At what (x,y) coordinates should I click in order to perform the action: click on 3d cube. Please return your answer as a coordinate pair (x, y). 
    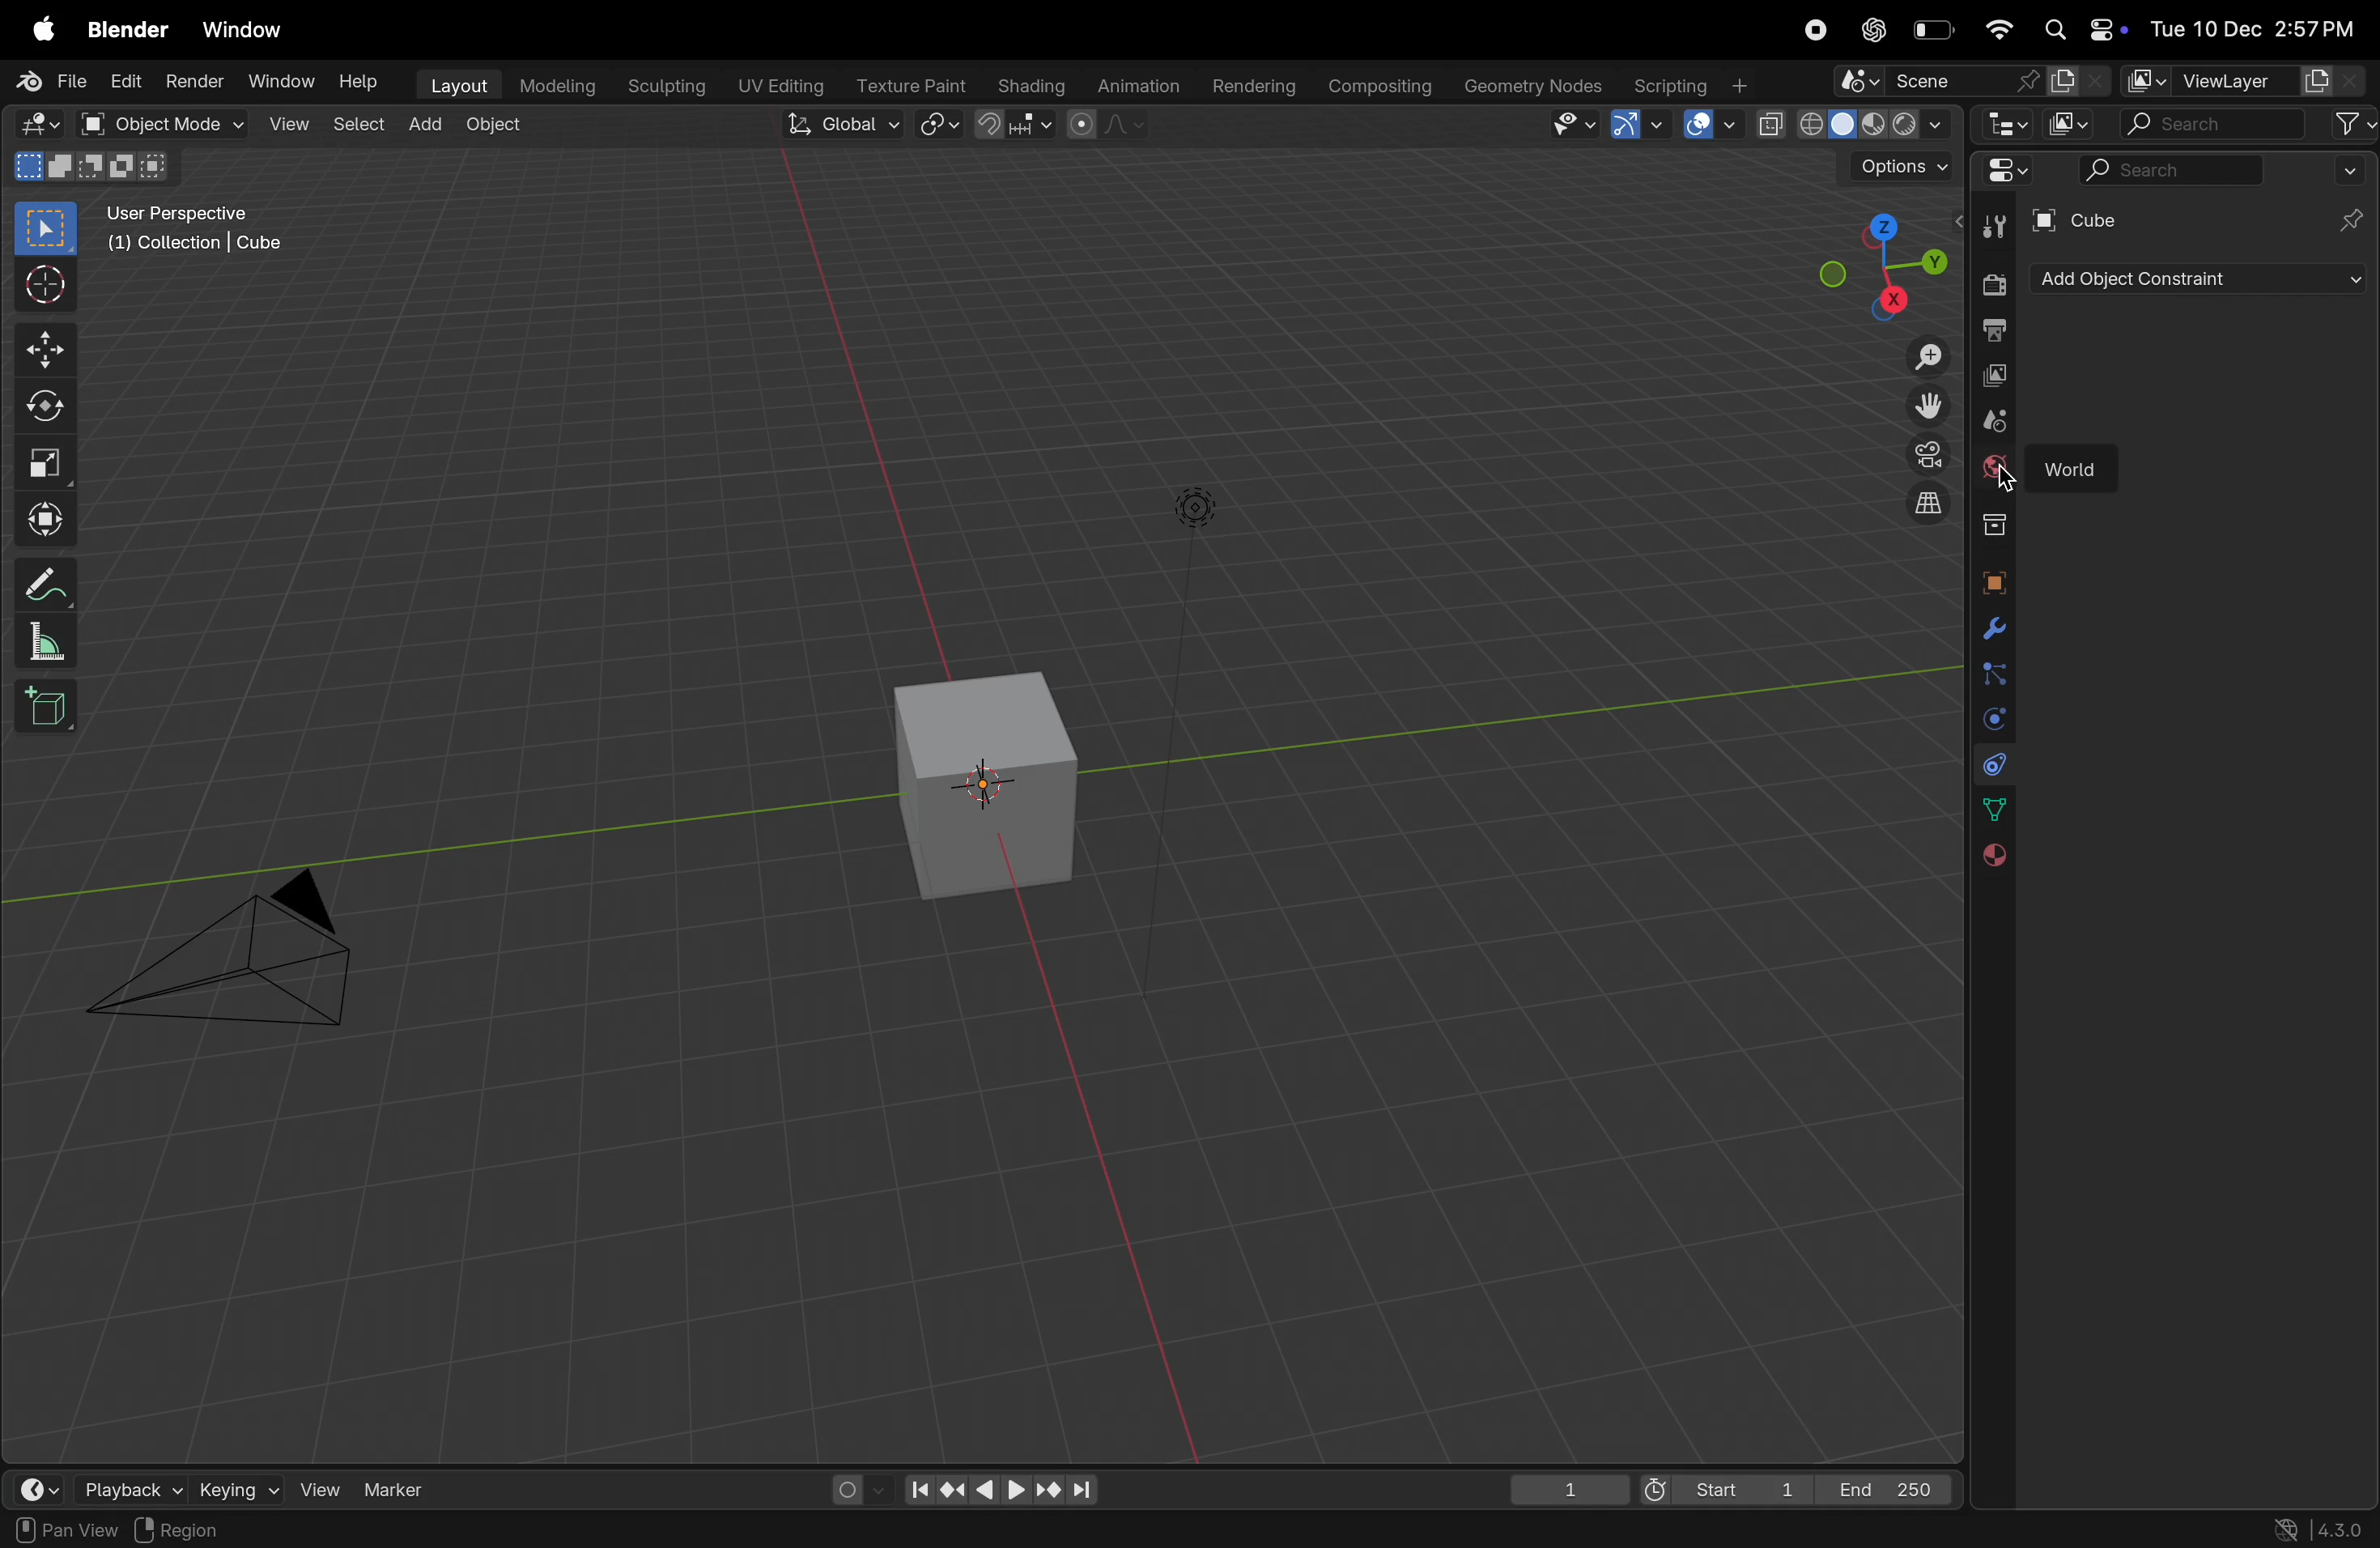
    Looking at the image, I should click on (991, 784).